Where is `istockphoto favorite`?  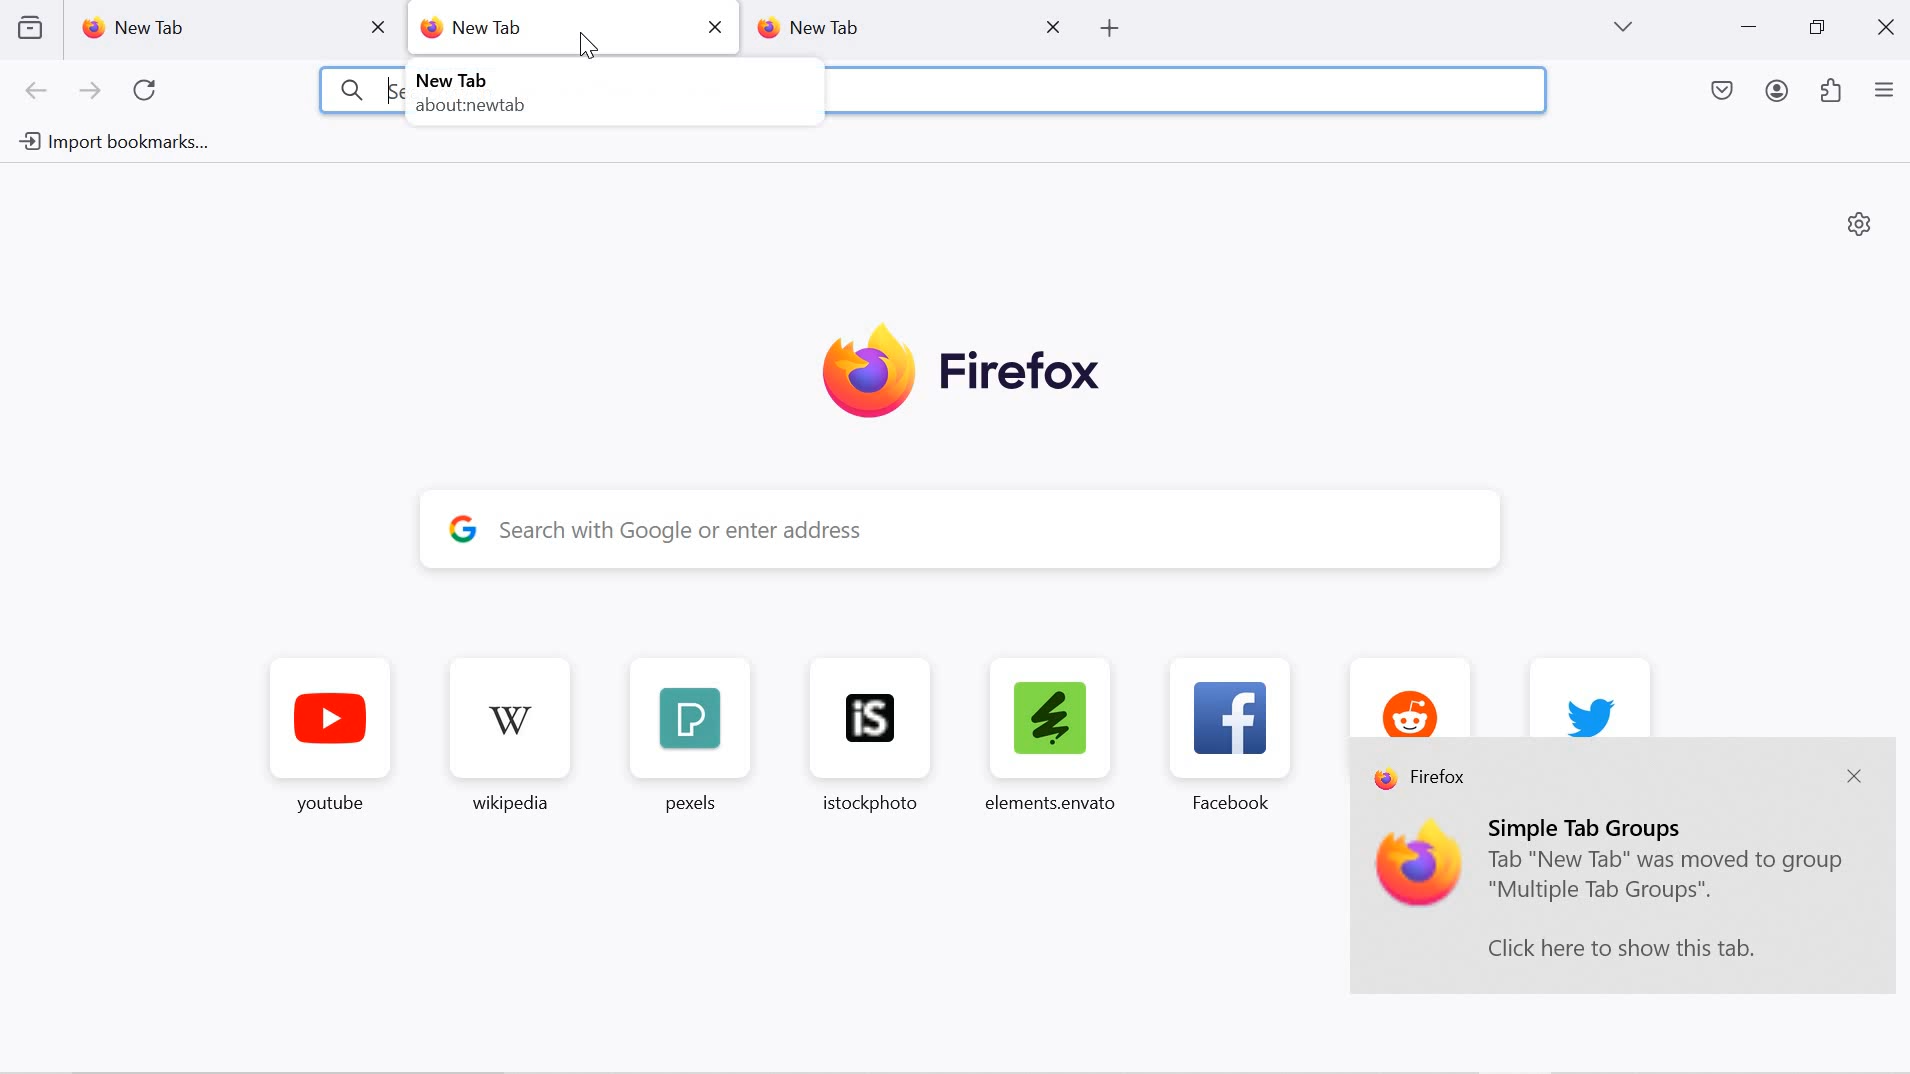
istockphoto favorite is located at coordinates (861, 734).